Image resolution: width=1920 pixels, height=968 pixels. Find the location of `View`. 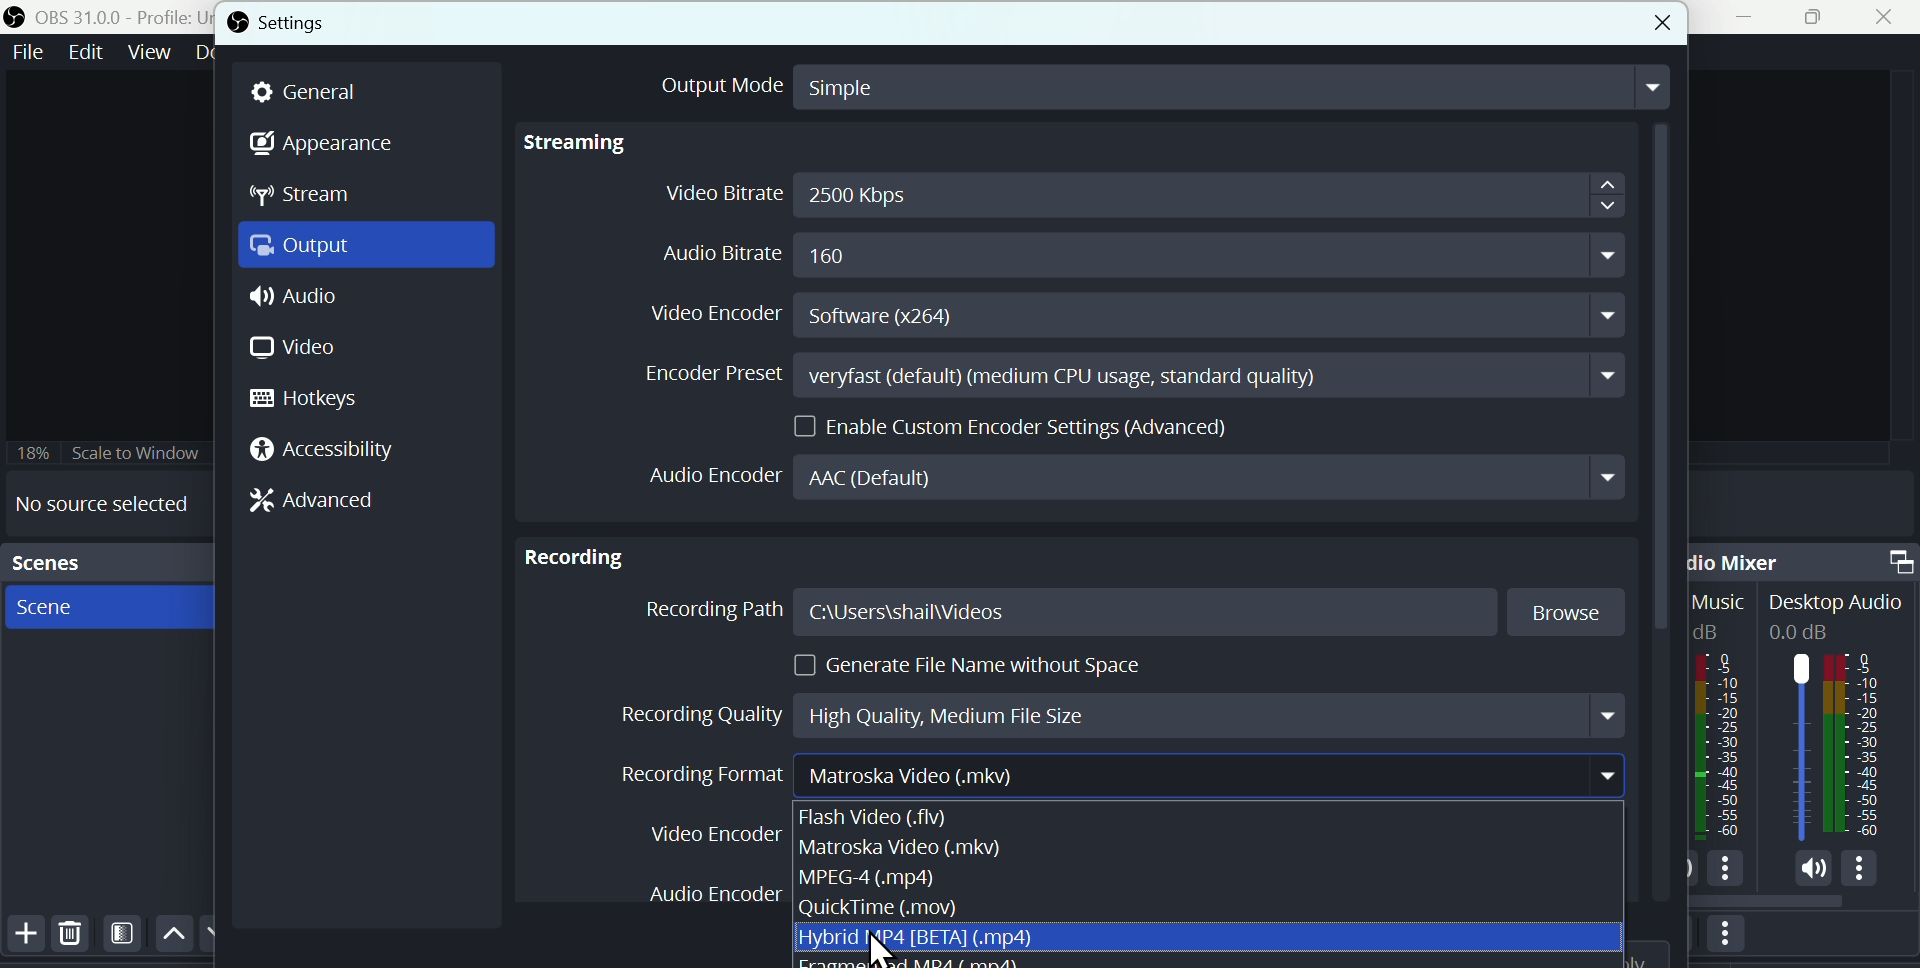

View is located at coordinates (148, 52).